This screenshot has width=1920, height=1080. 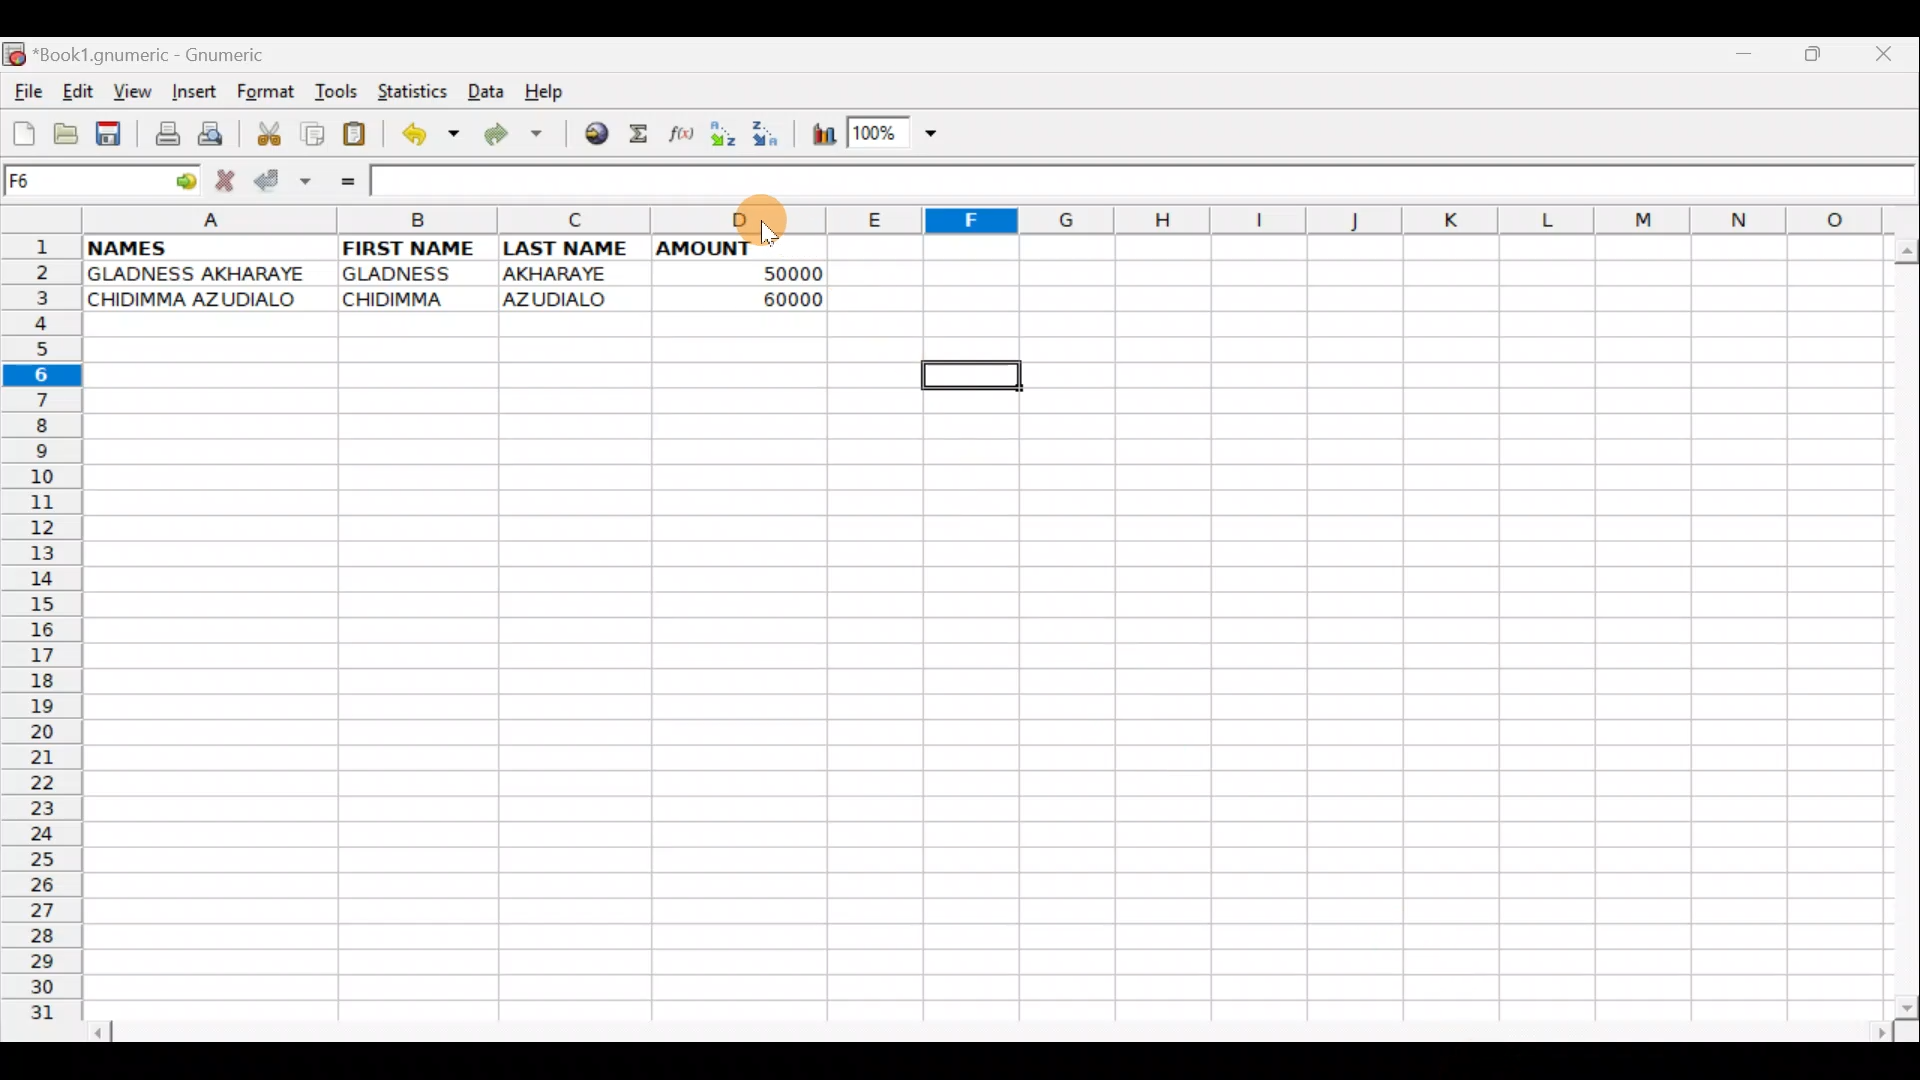 I want to click on Format, so click(x=264, y=94).